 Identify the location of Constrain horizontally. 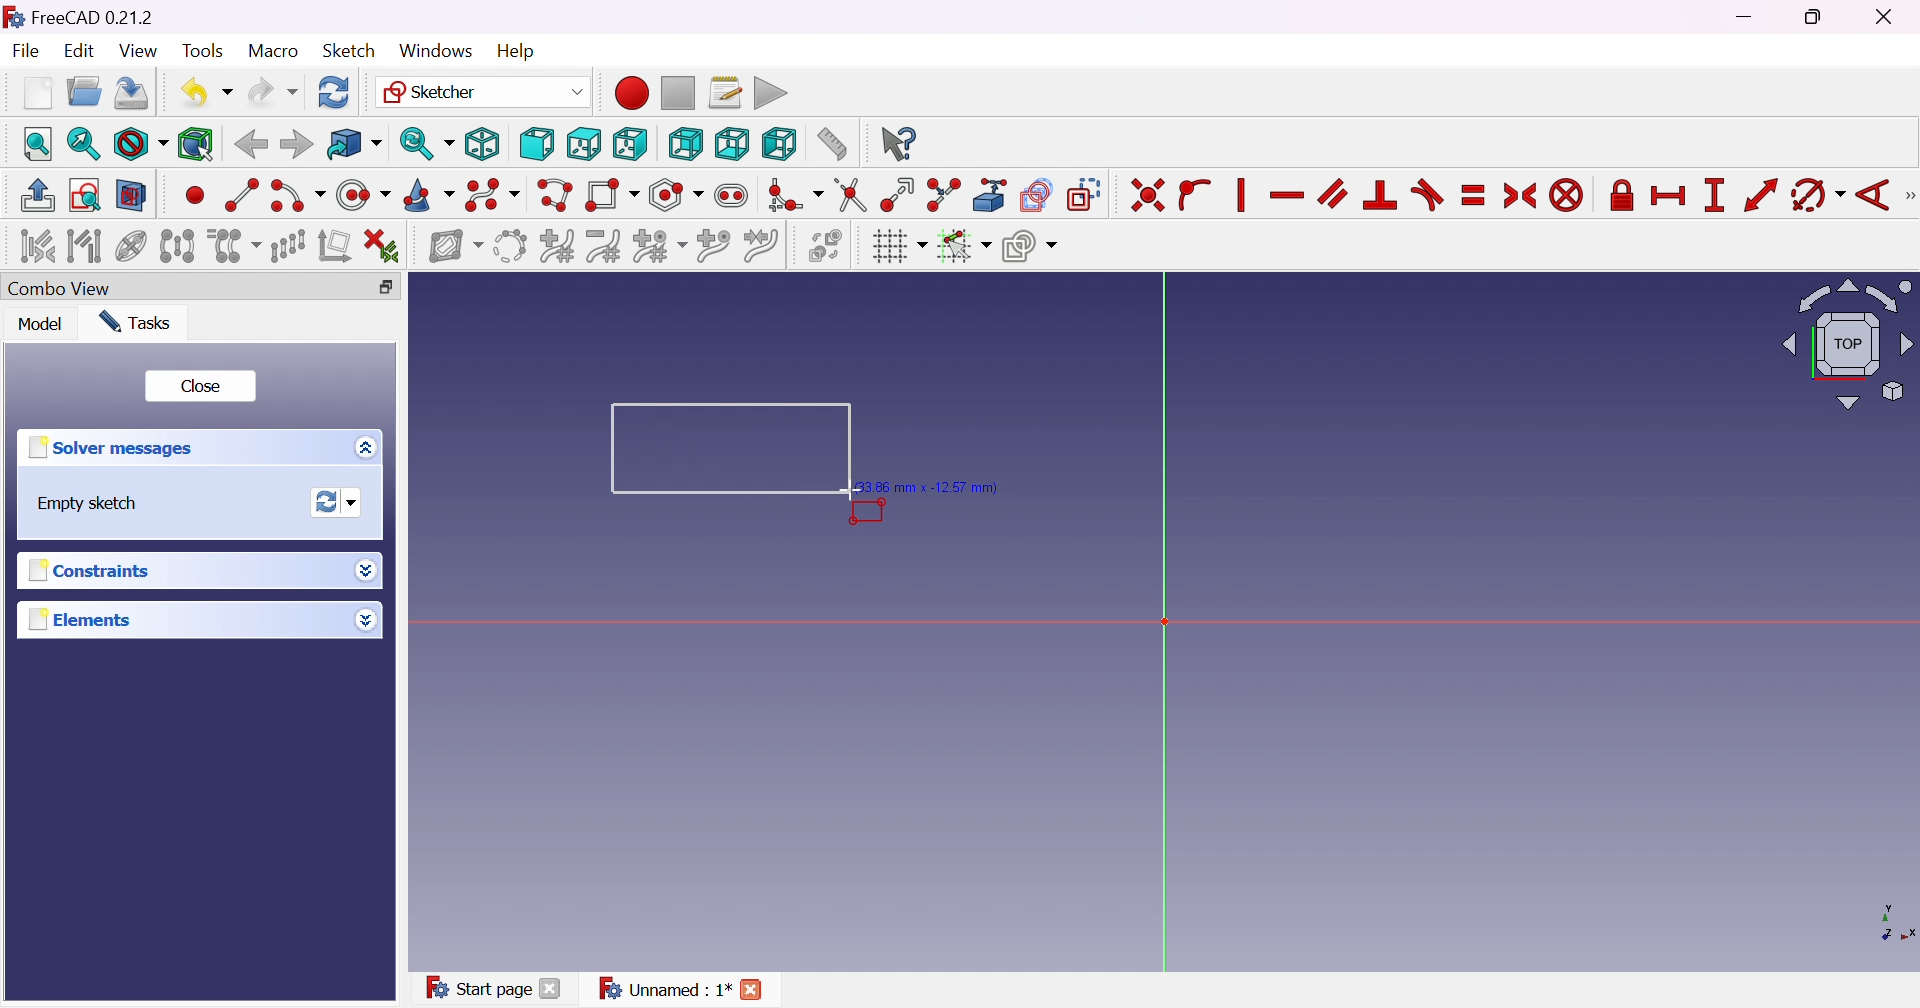
(1288, 196).